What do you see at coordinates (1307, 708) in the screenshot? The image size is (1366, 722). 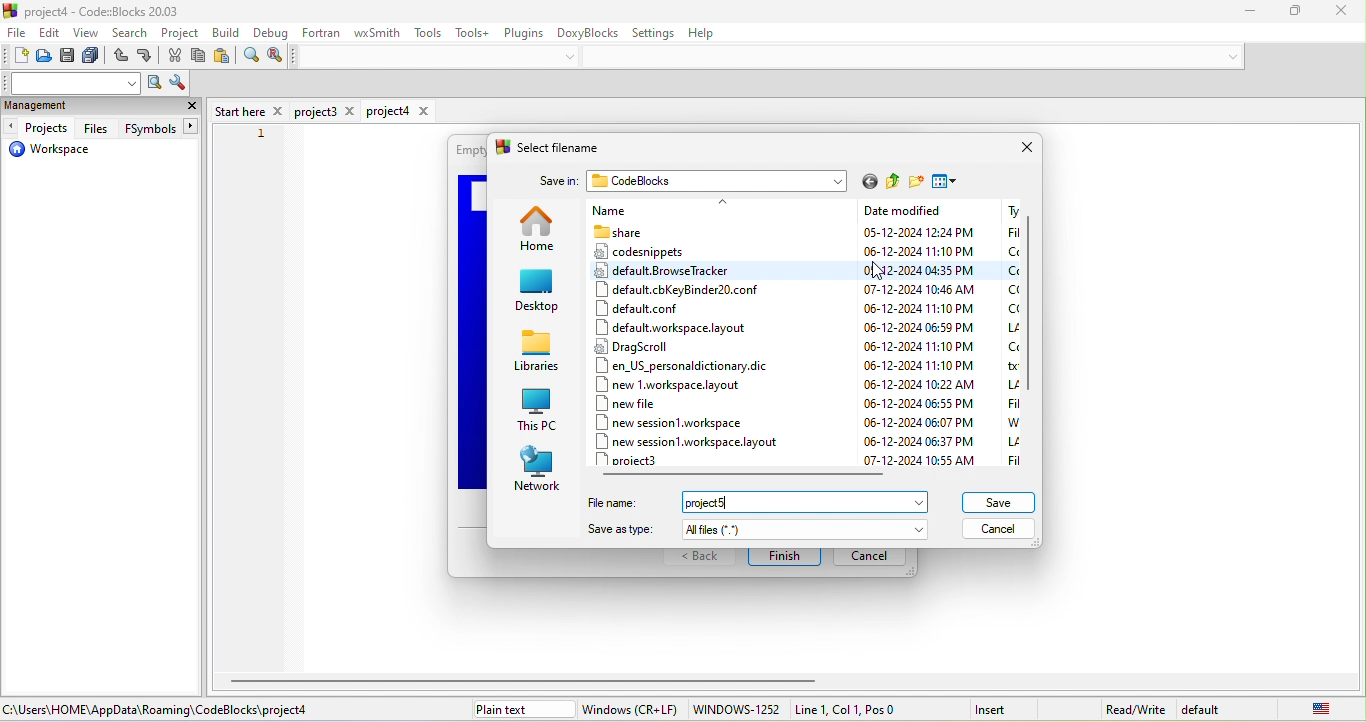 I see `united state` at bounding box center [1307, 708].